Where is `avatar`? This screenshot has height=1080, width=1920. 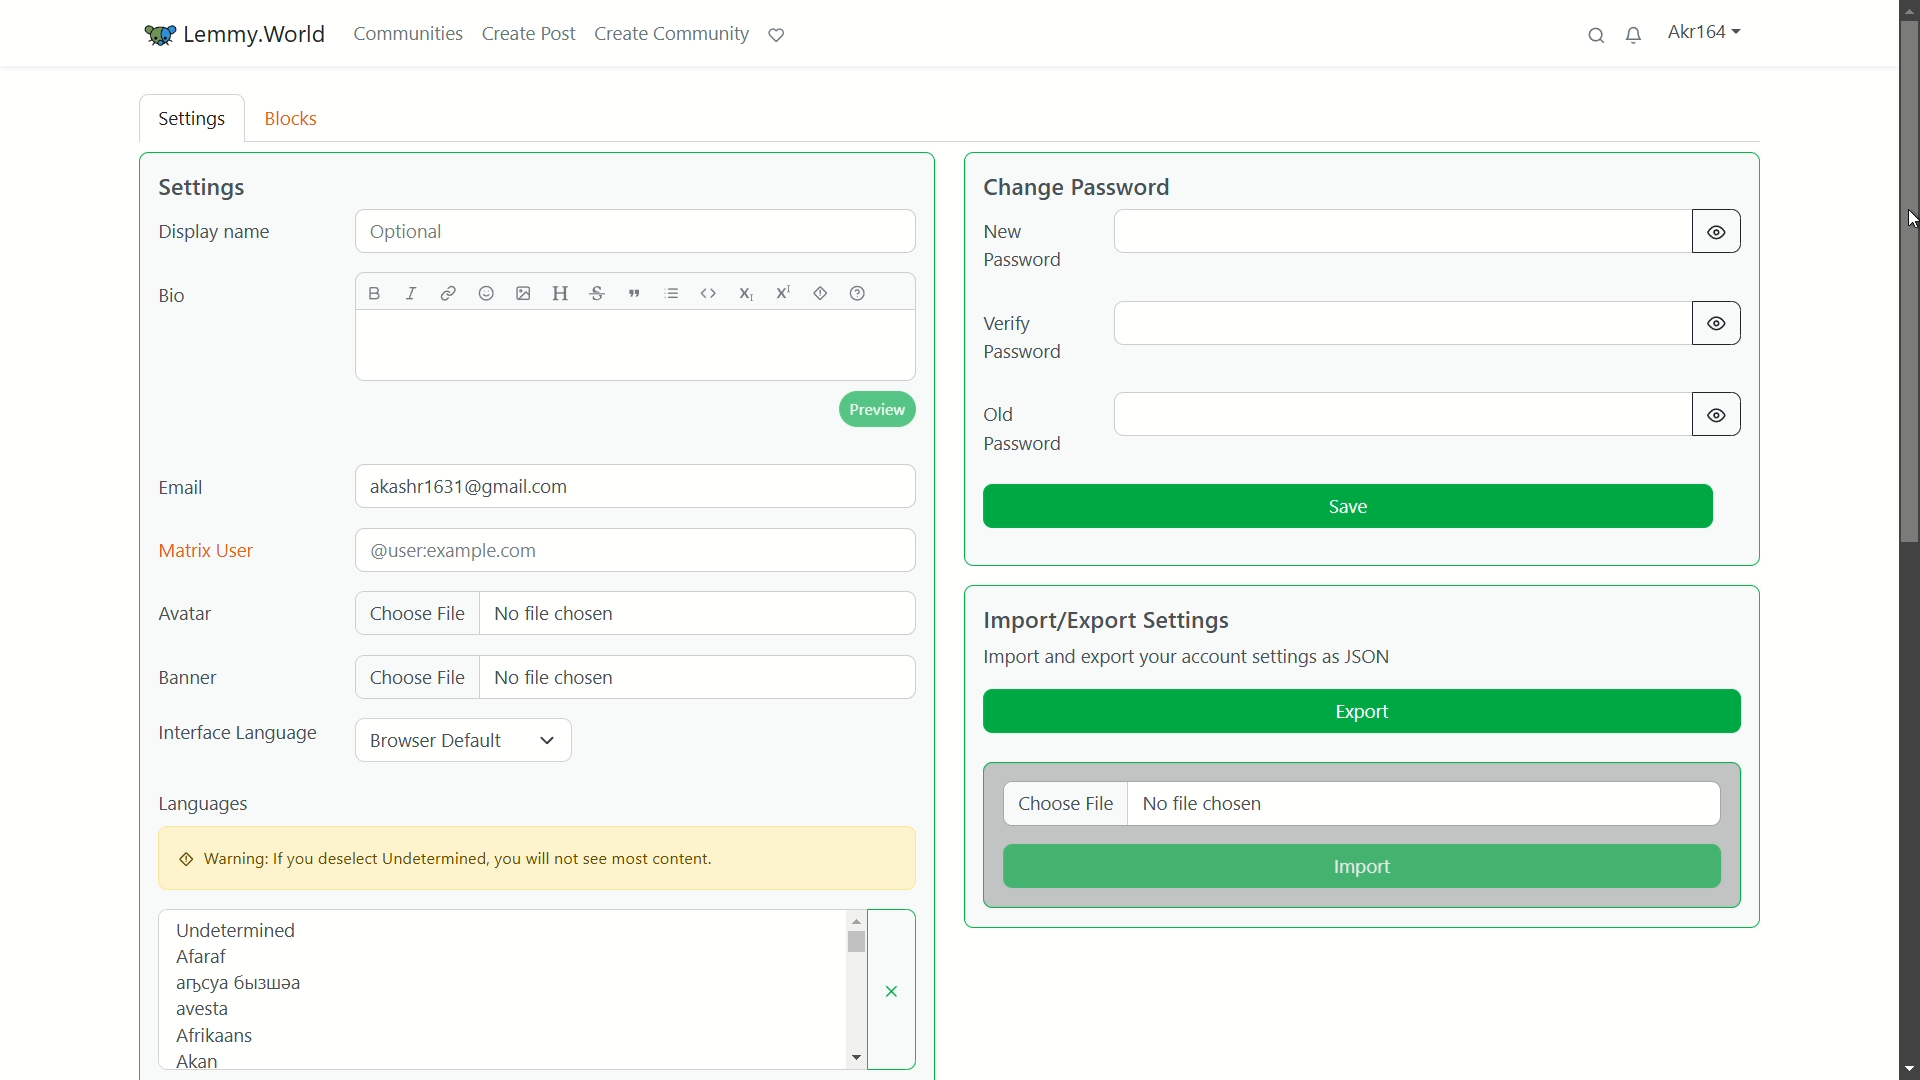
avatar is located at coordinates (183, 616).